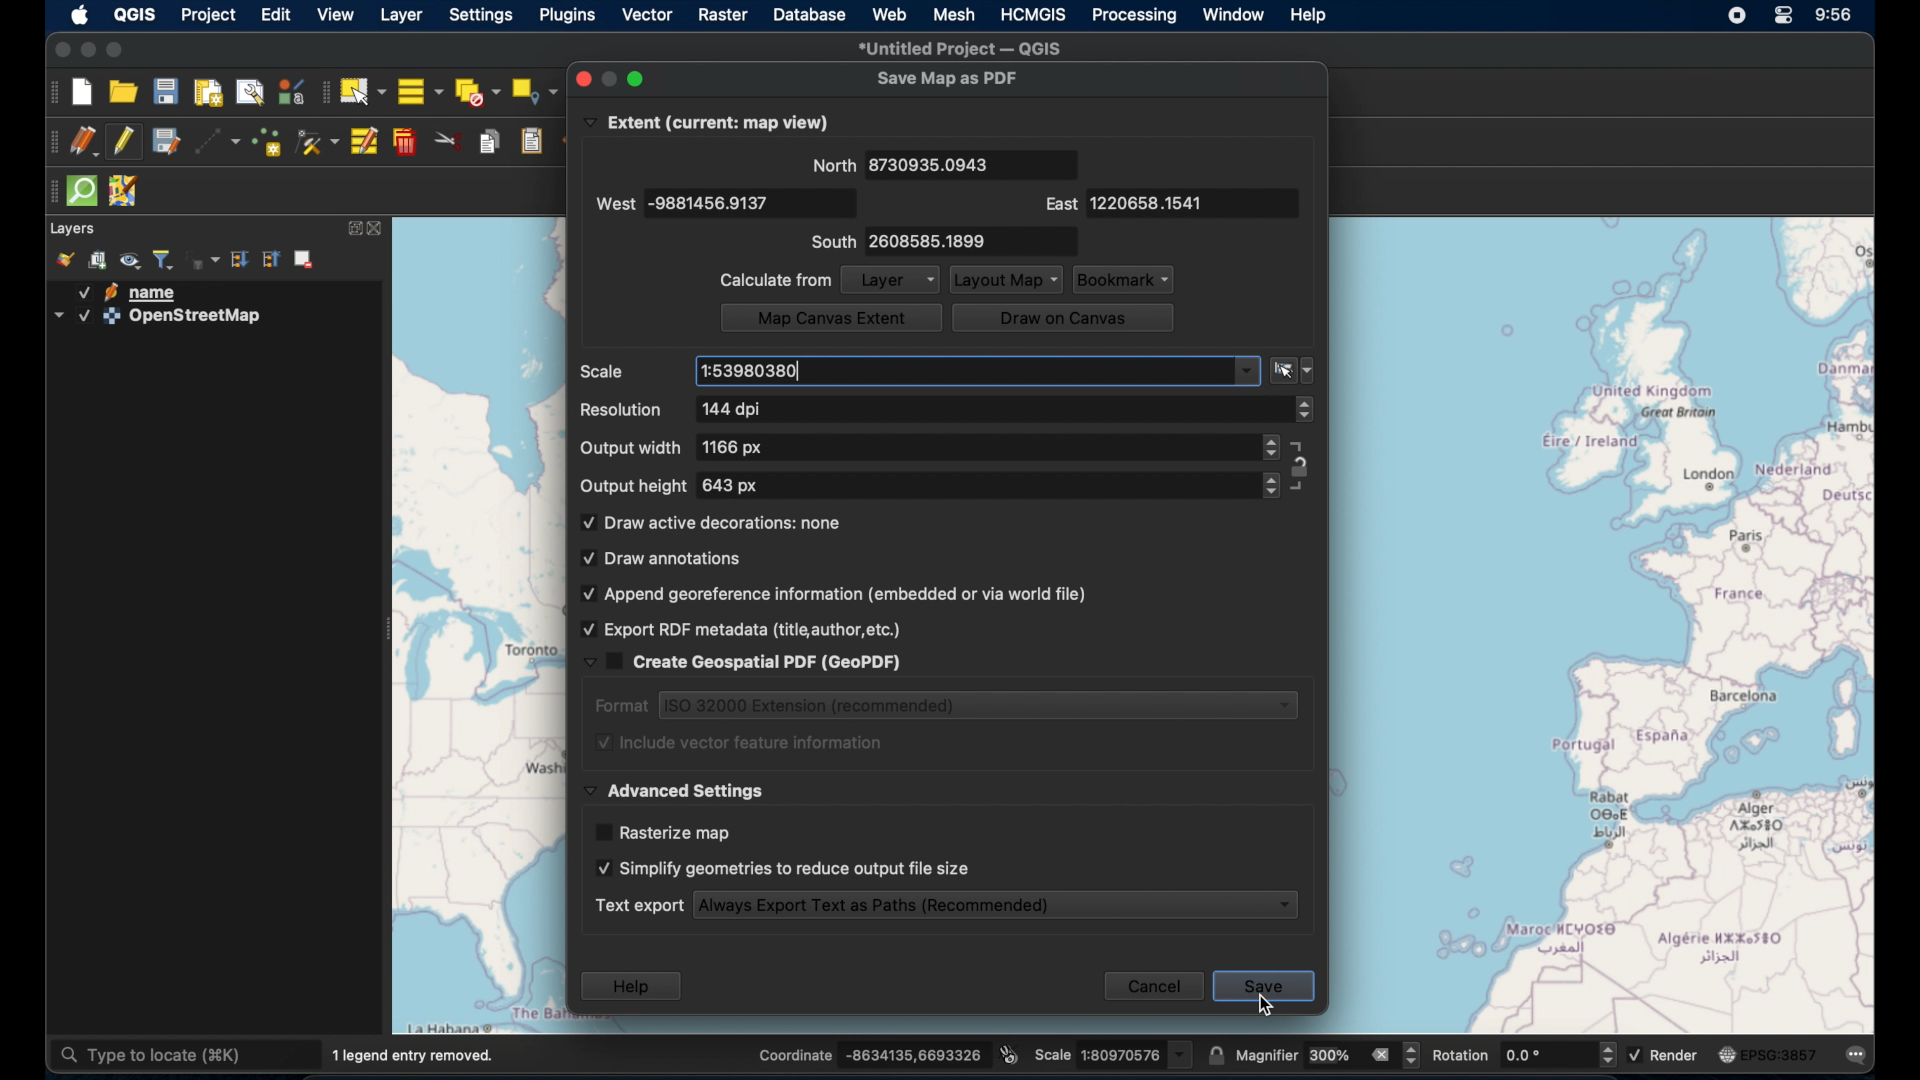 This screenshot has width=1920, height=1080. What do you see at coordinates (581, 81) in the screenshot?
I see `close` at bounding box center [581, 81].